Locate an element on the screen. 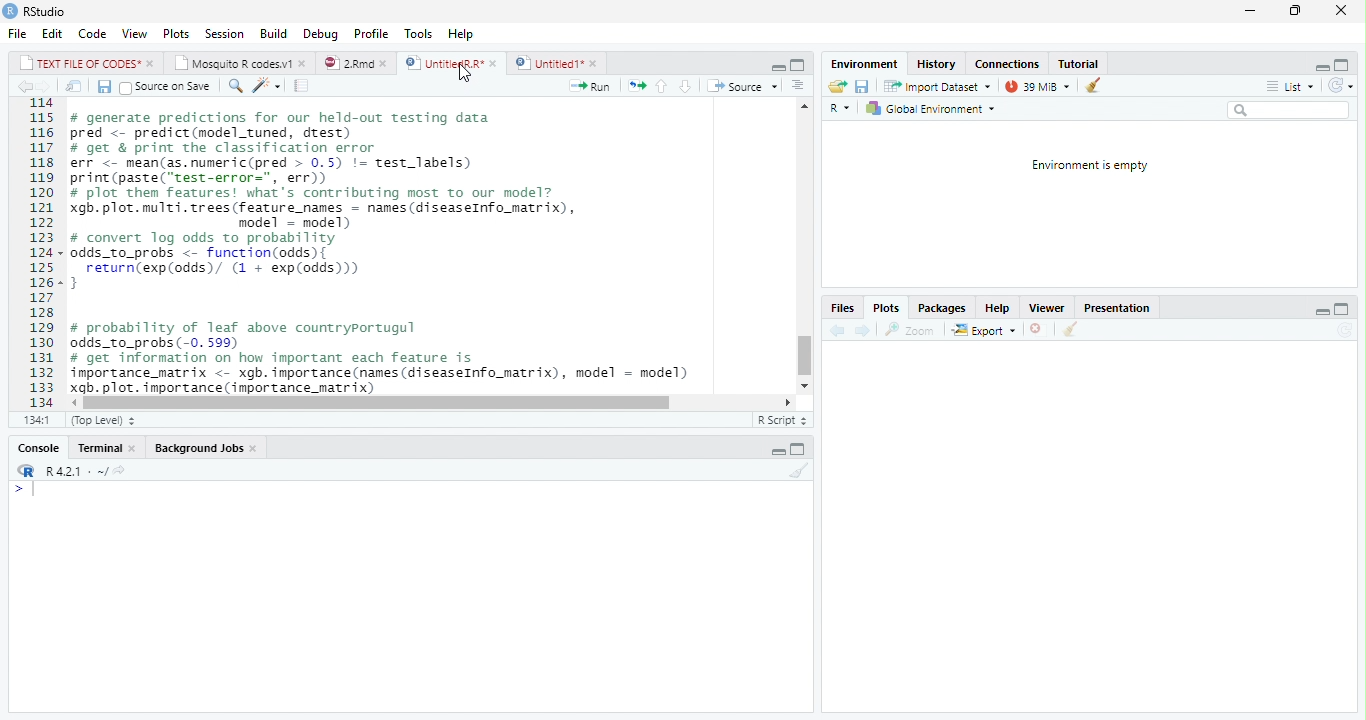  Export is located at coordinates (984, 330).